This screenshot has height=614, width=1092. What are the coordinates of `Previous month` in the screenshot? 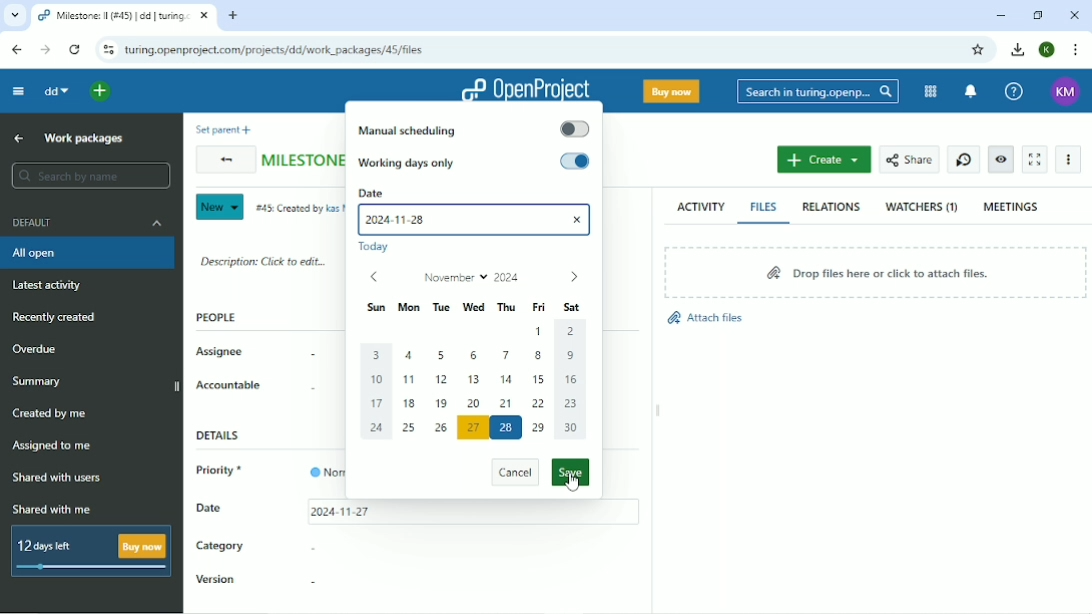 It's located at (373, 277).